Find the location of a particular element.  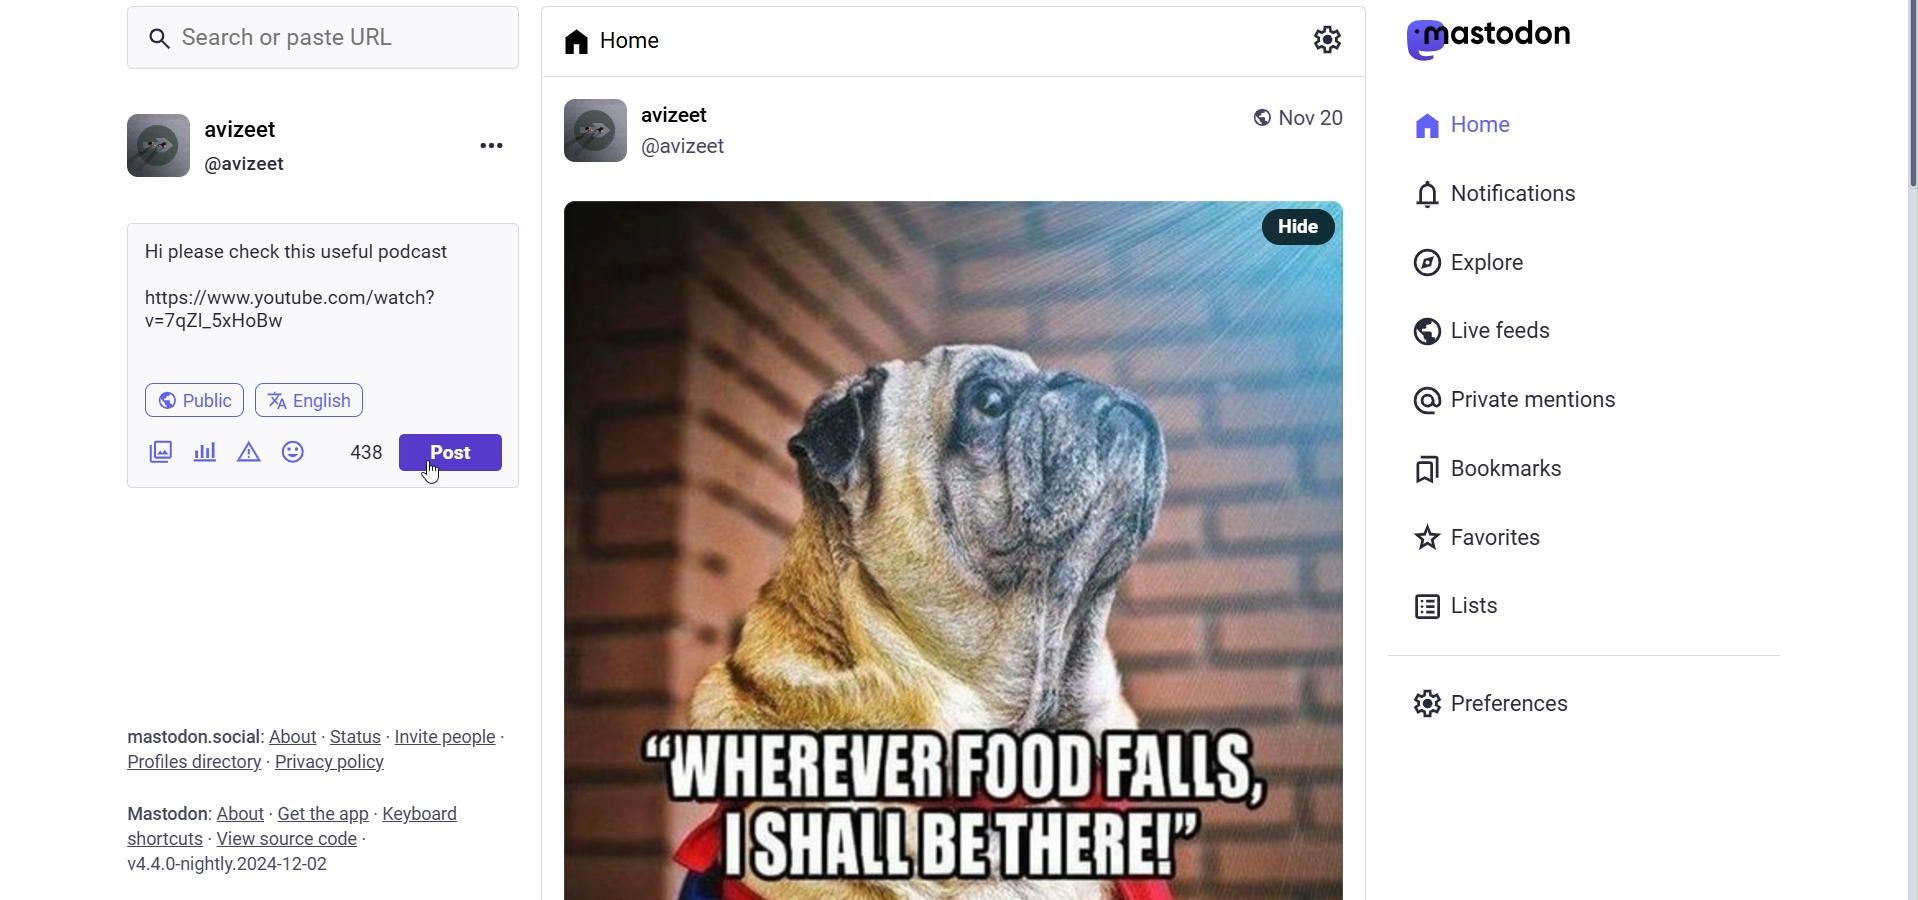

home is located at coordinates (1467, 129).